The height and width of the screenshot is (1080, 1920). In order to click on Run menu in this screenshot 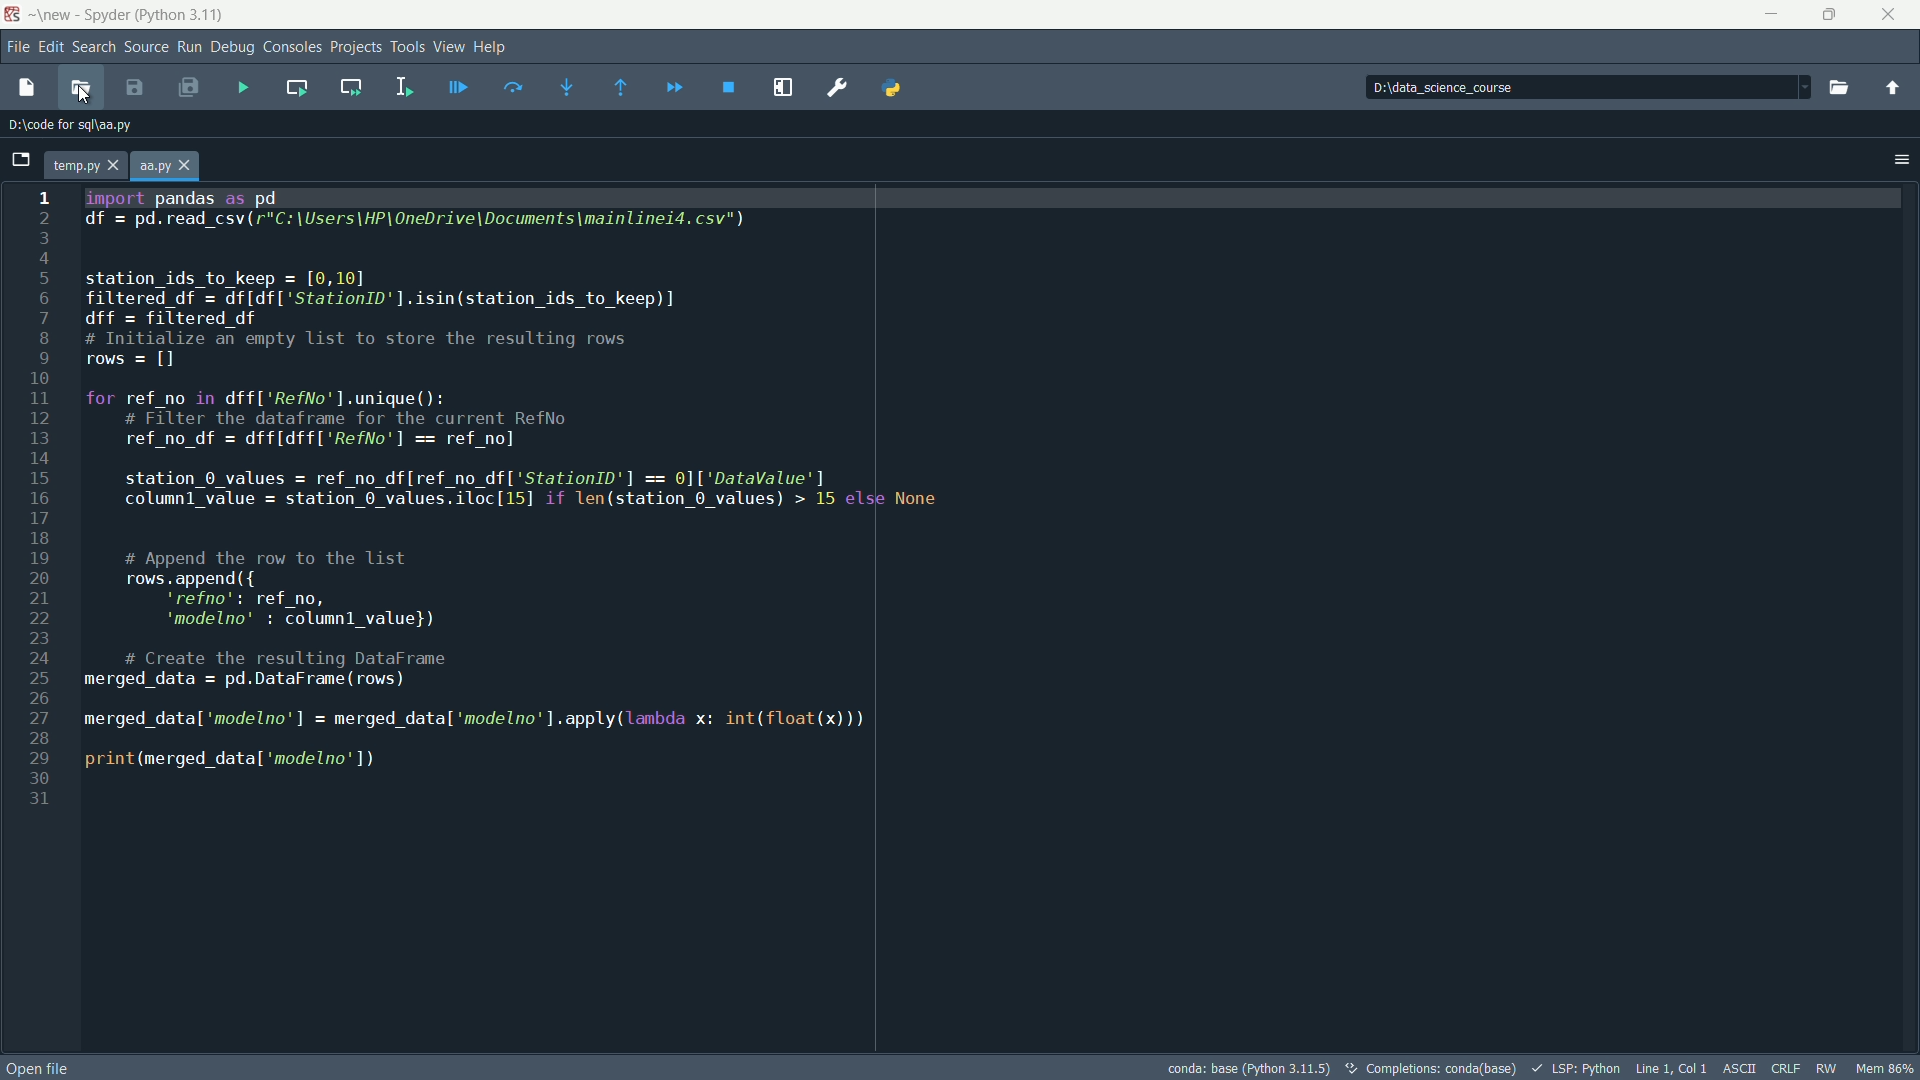, I will do `click(191, 47)`.